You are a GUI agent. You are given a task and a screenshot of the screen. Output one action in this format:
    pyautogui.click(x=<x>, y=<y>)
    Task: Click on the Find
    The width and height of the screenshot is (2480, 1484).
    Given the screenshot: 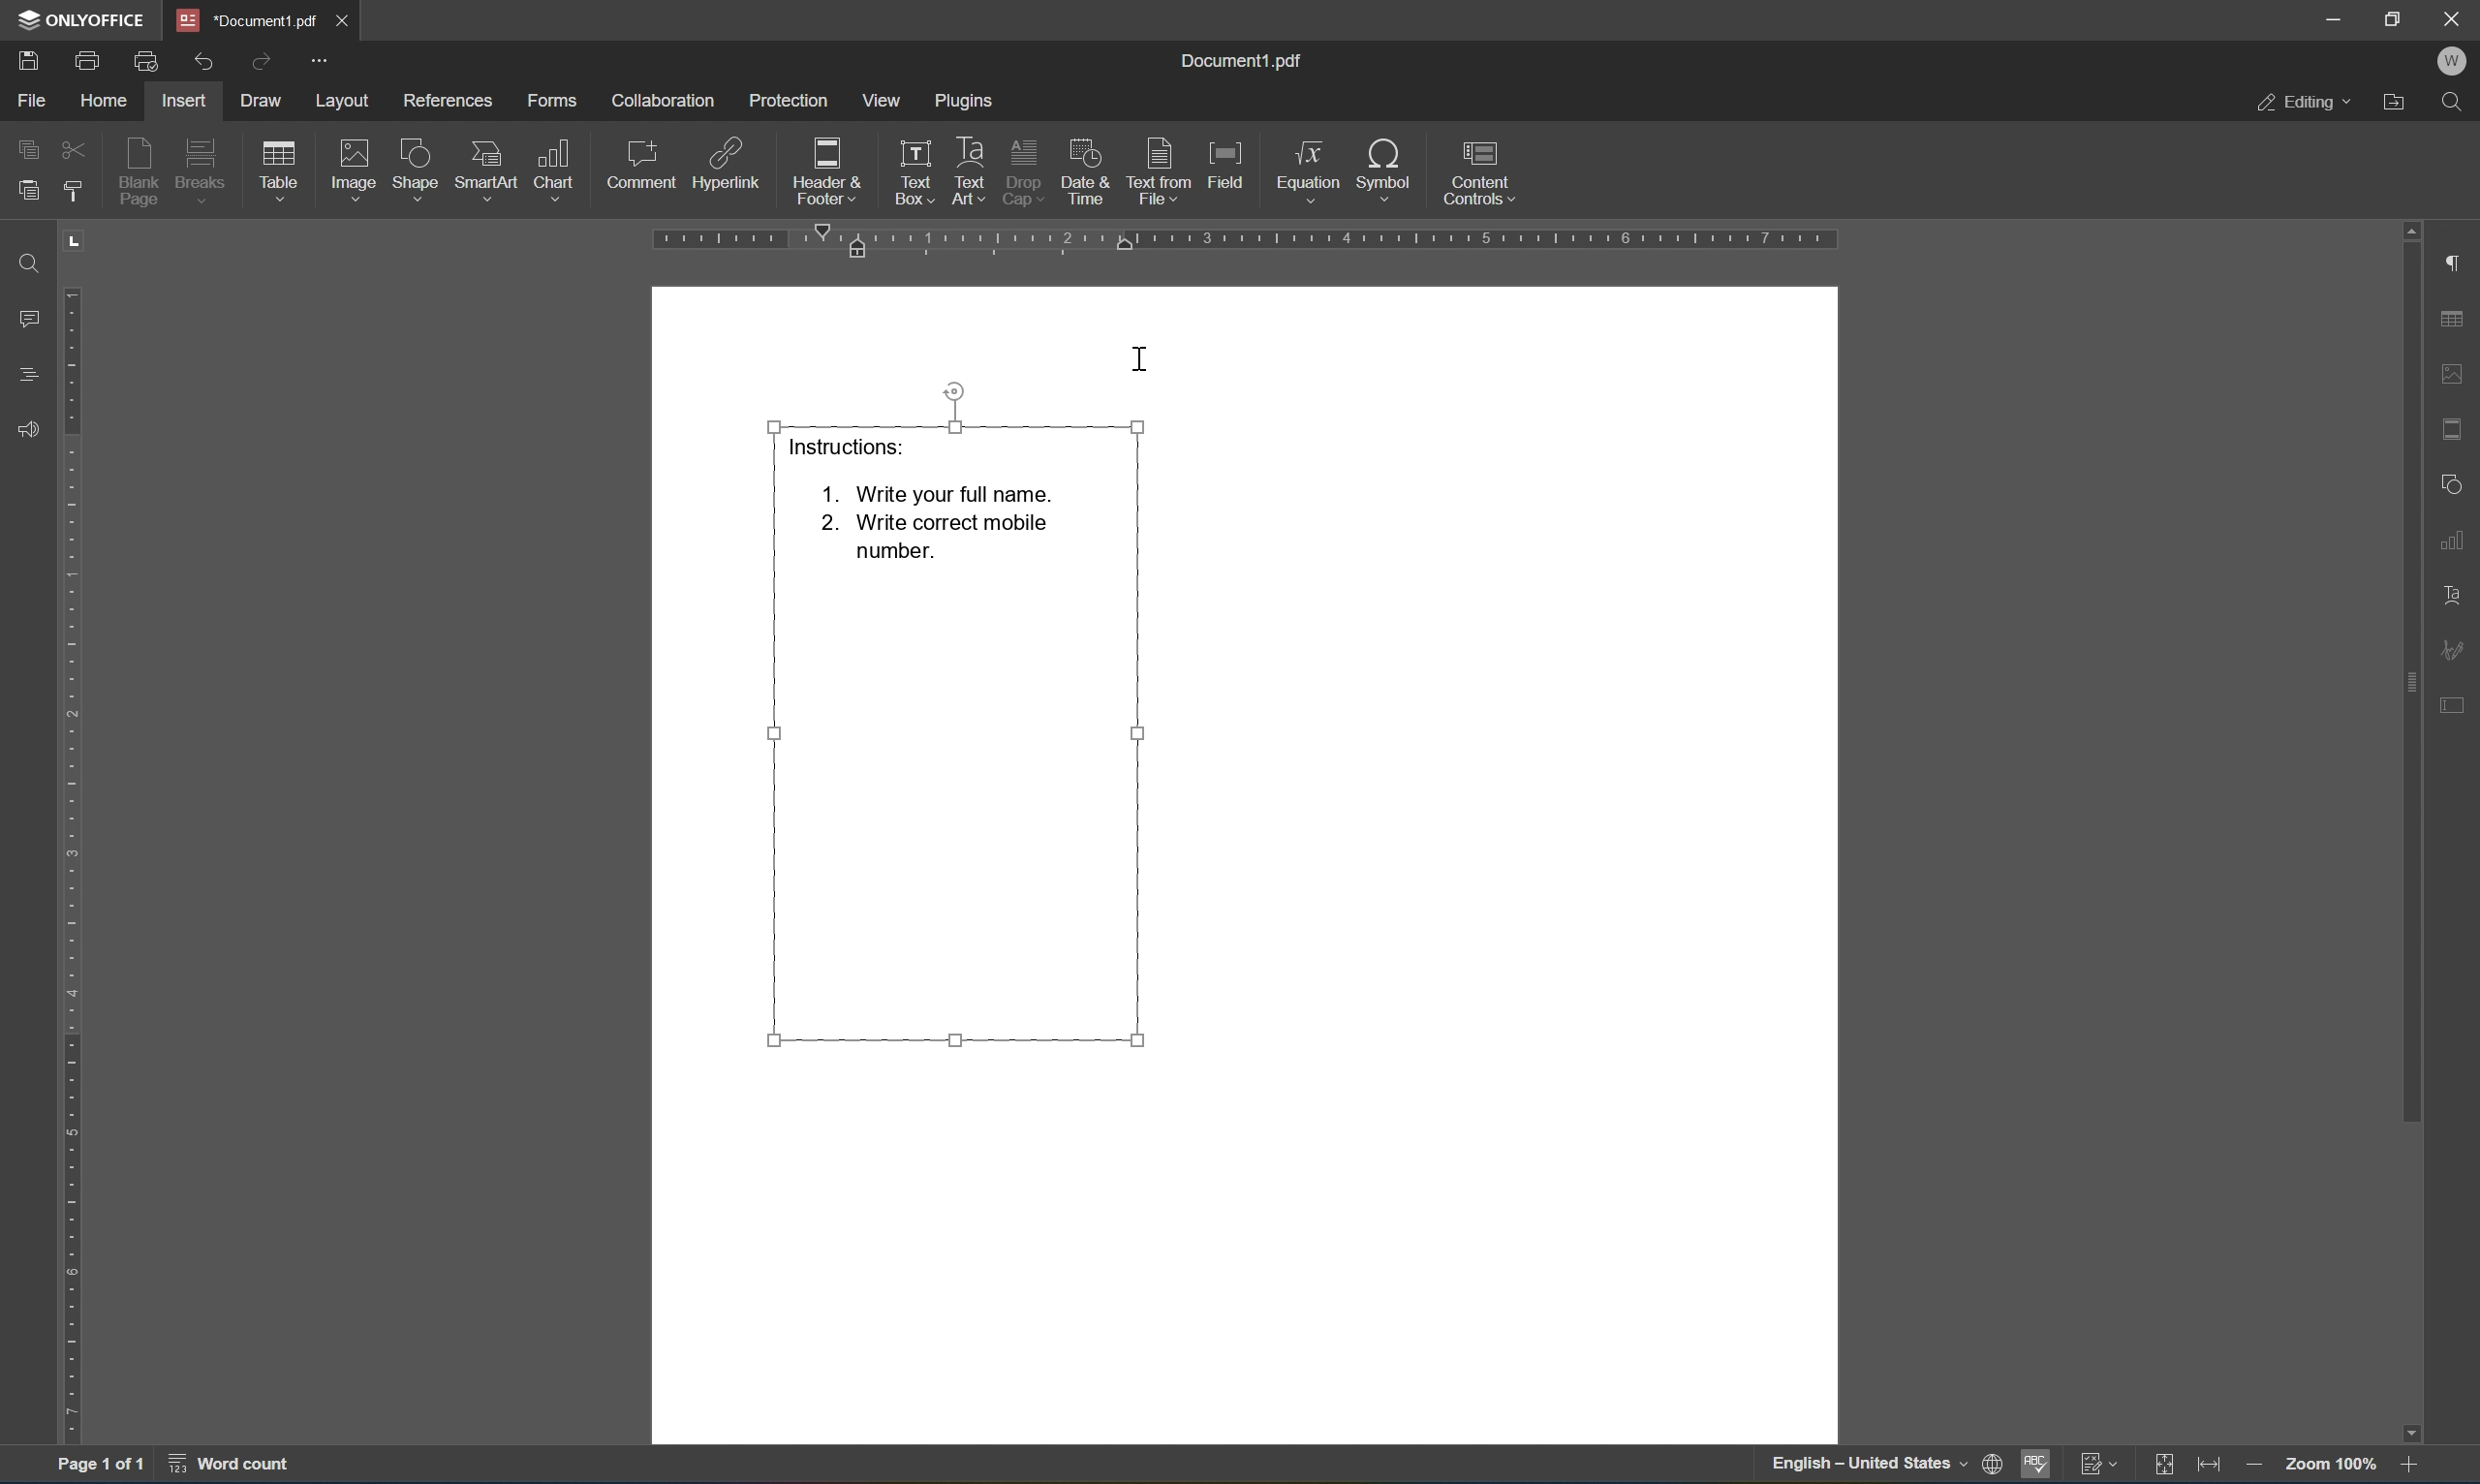 What is the action you would take?
    pyautogui.click(x=2451, y=103)
    